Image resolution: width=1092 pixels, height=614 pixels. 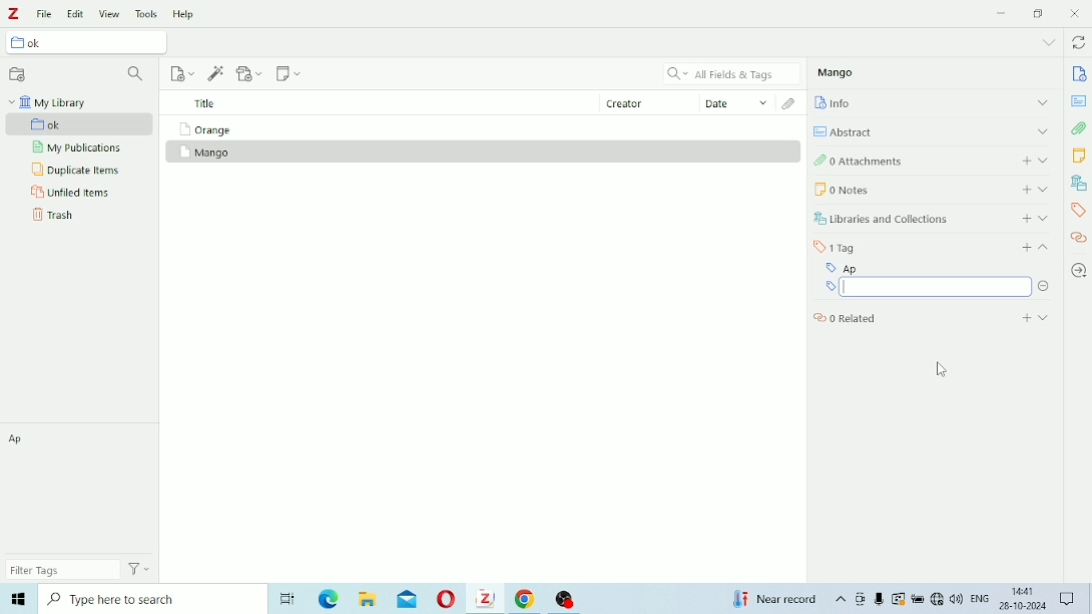 What do you see at coordinates (250, 74) in the screenshot?
I see `Add Attachment` at bounding box center [250, 74].